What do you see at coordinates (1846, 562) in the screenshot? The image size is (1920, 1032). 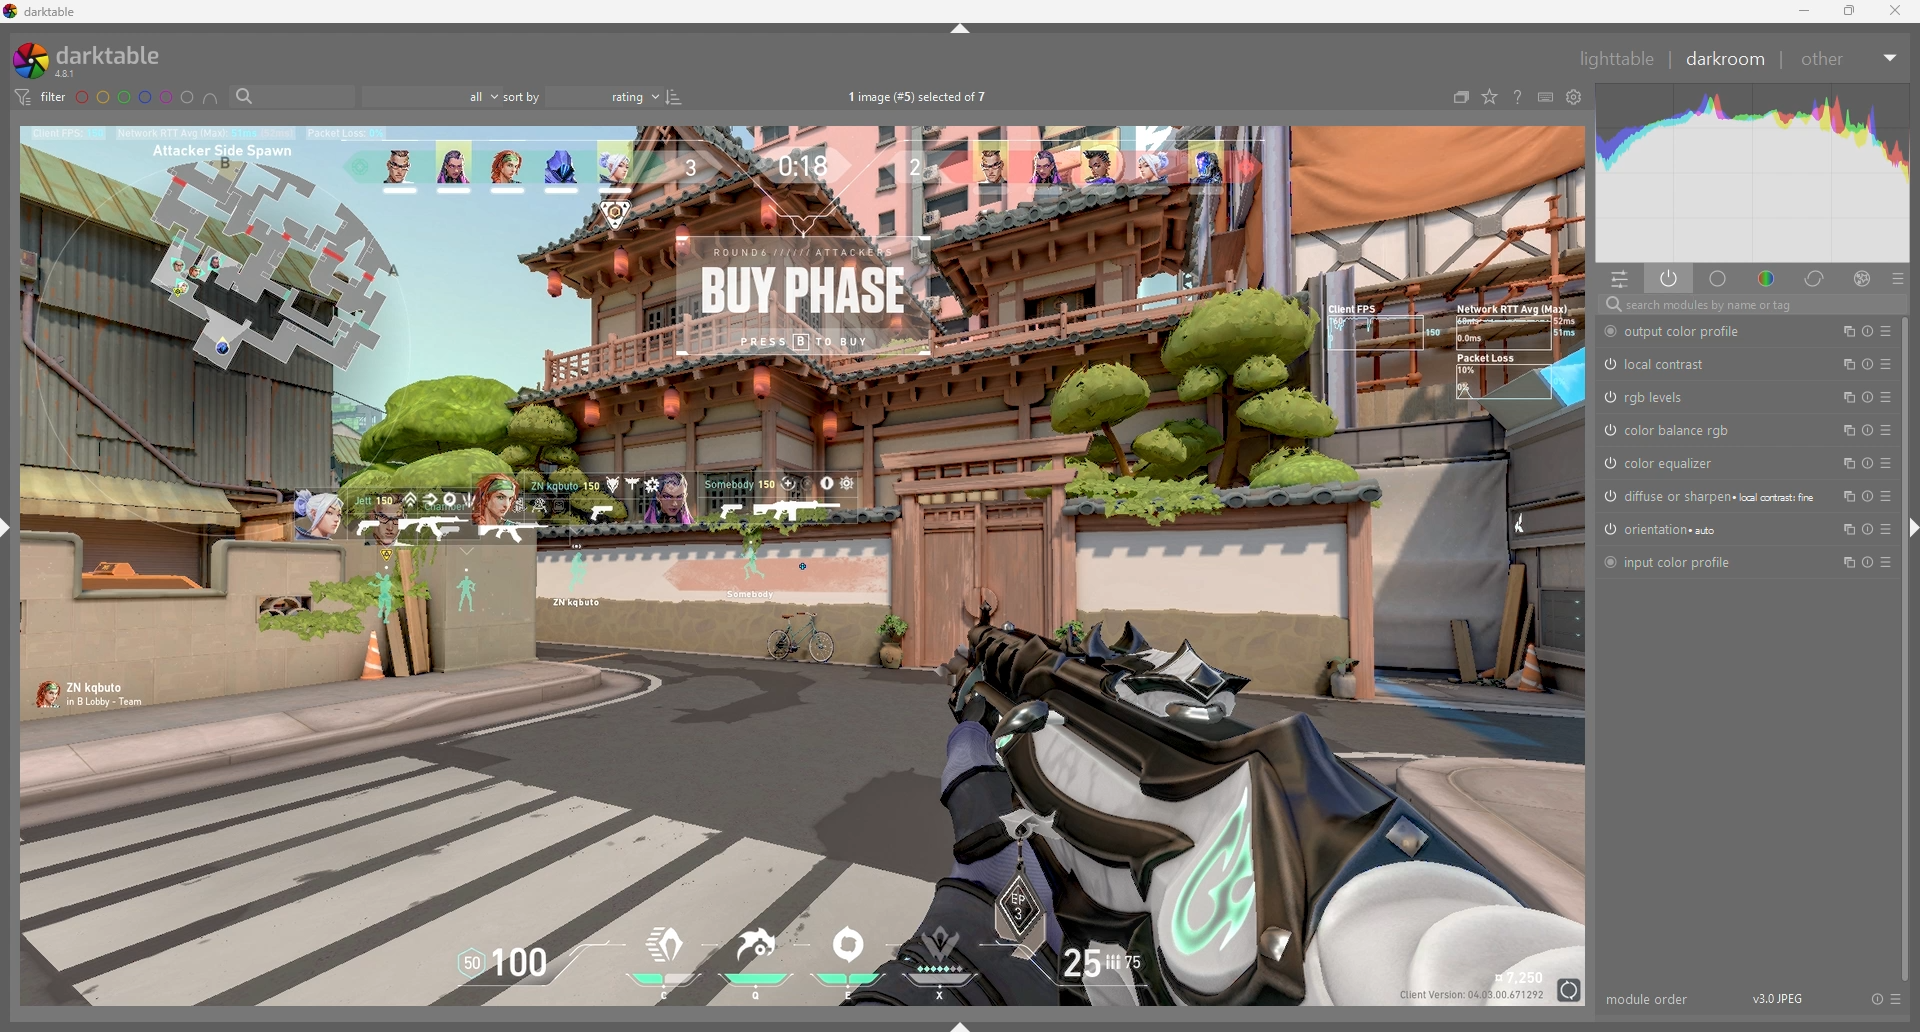 I see `multiple instances actions` at bounding box center [1846, 562].